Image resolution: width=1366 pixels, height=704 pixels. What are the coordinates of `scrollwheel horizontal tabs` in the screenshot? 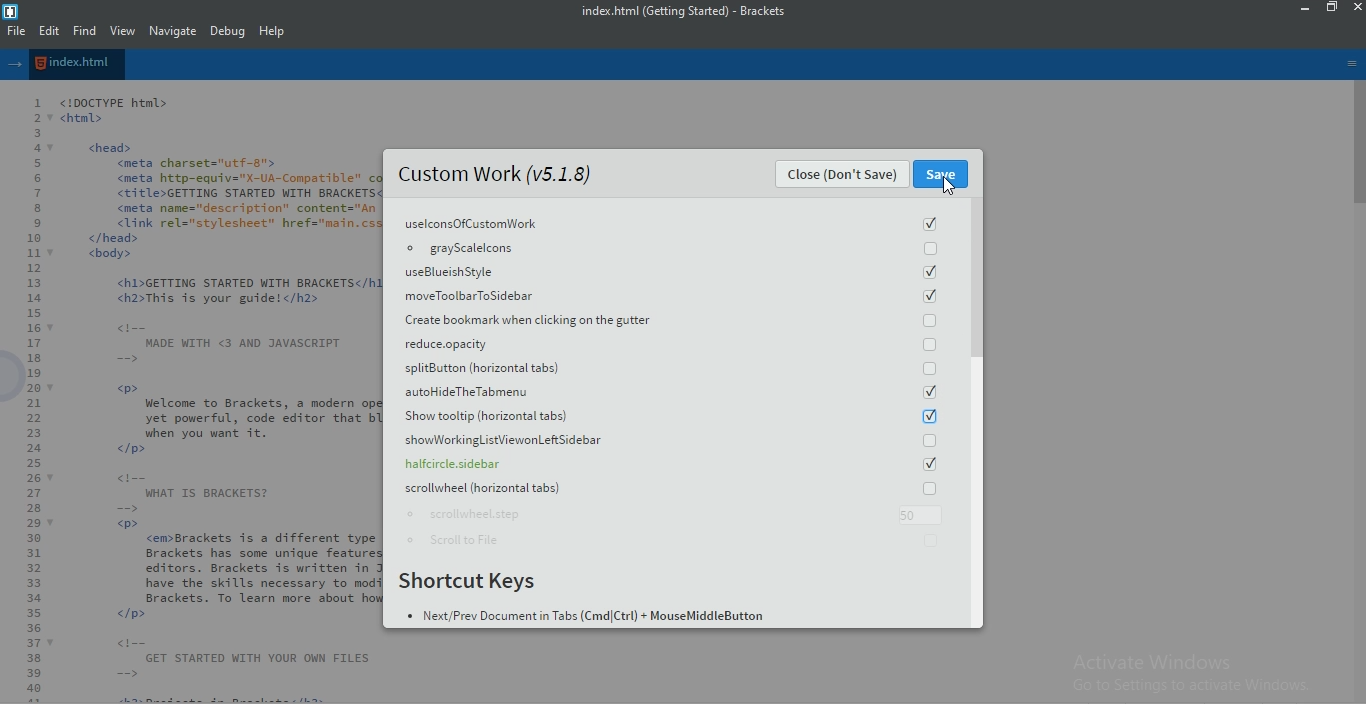 It's located at (675, 488).